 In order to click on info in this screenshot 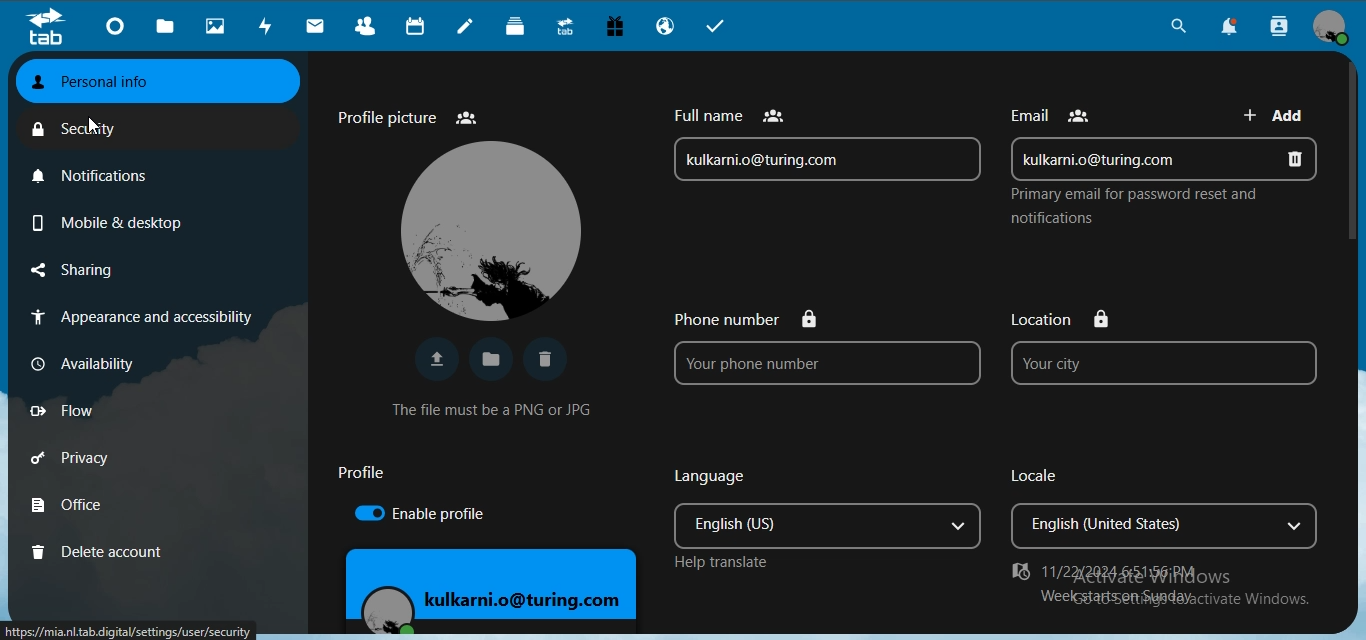, I will do `click(1147, 205)`.